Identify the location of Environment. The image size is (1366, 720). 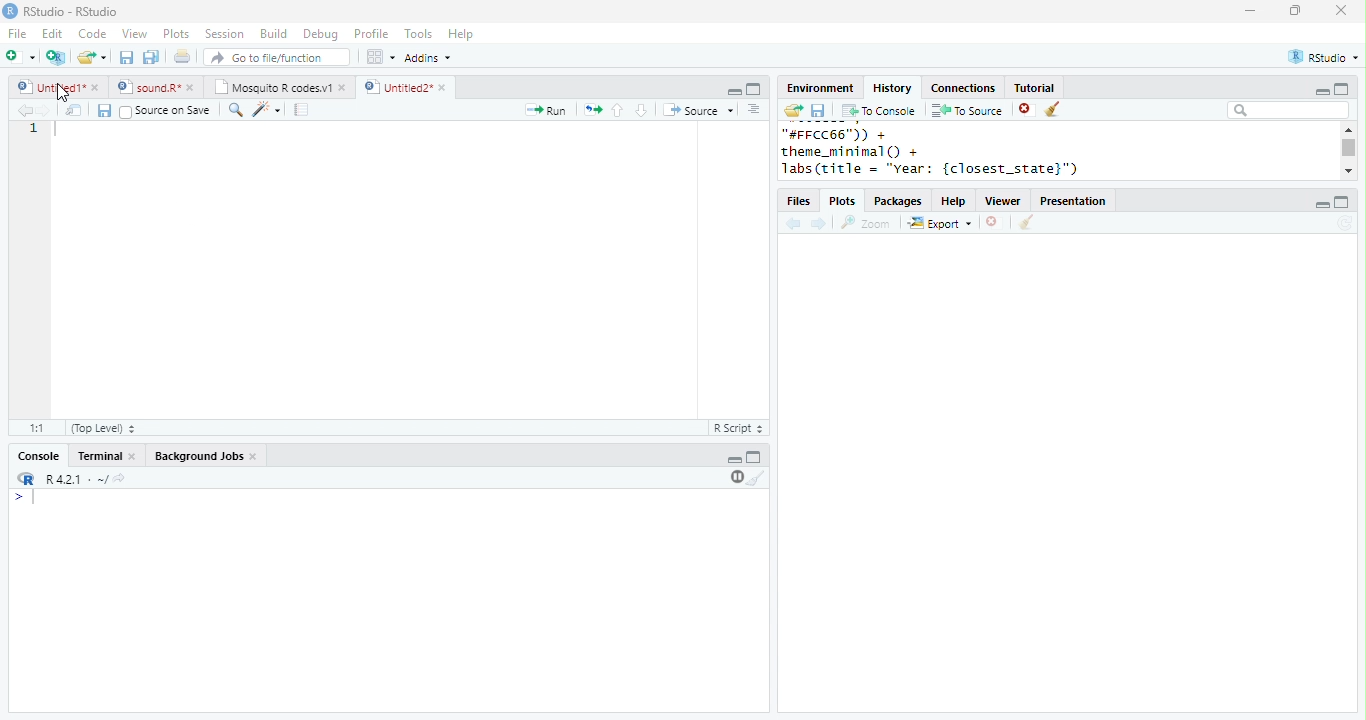
(822, 89).